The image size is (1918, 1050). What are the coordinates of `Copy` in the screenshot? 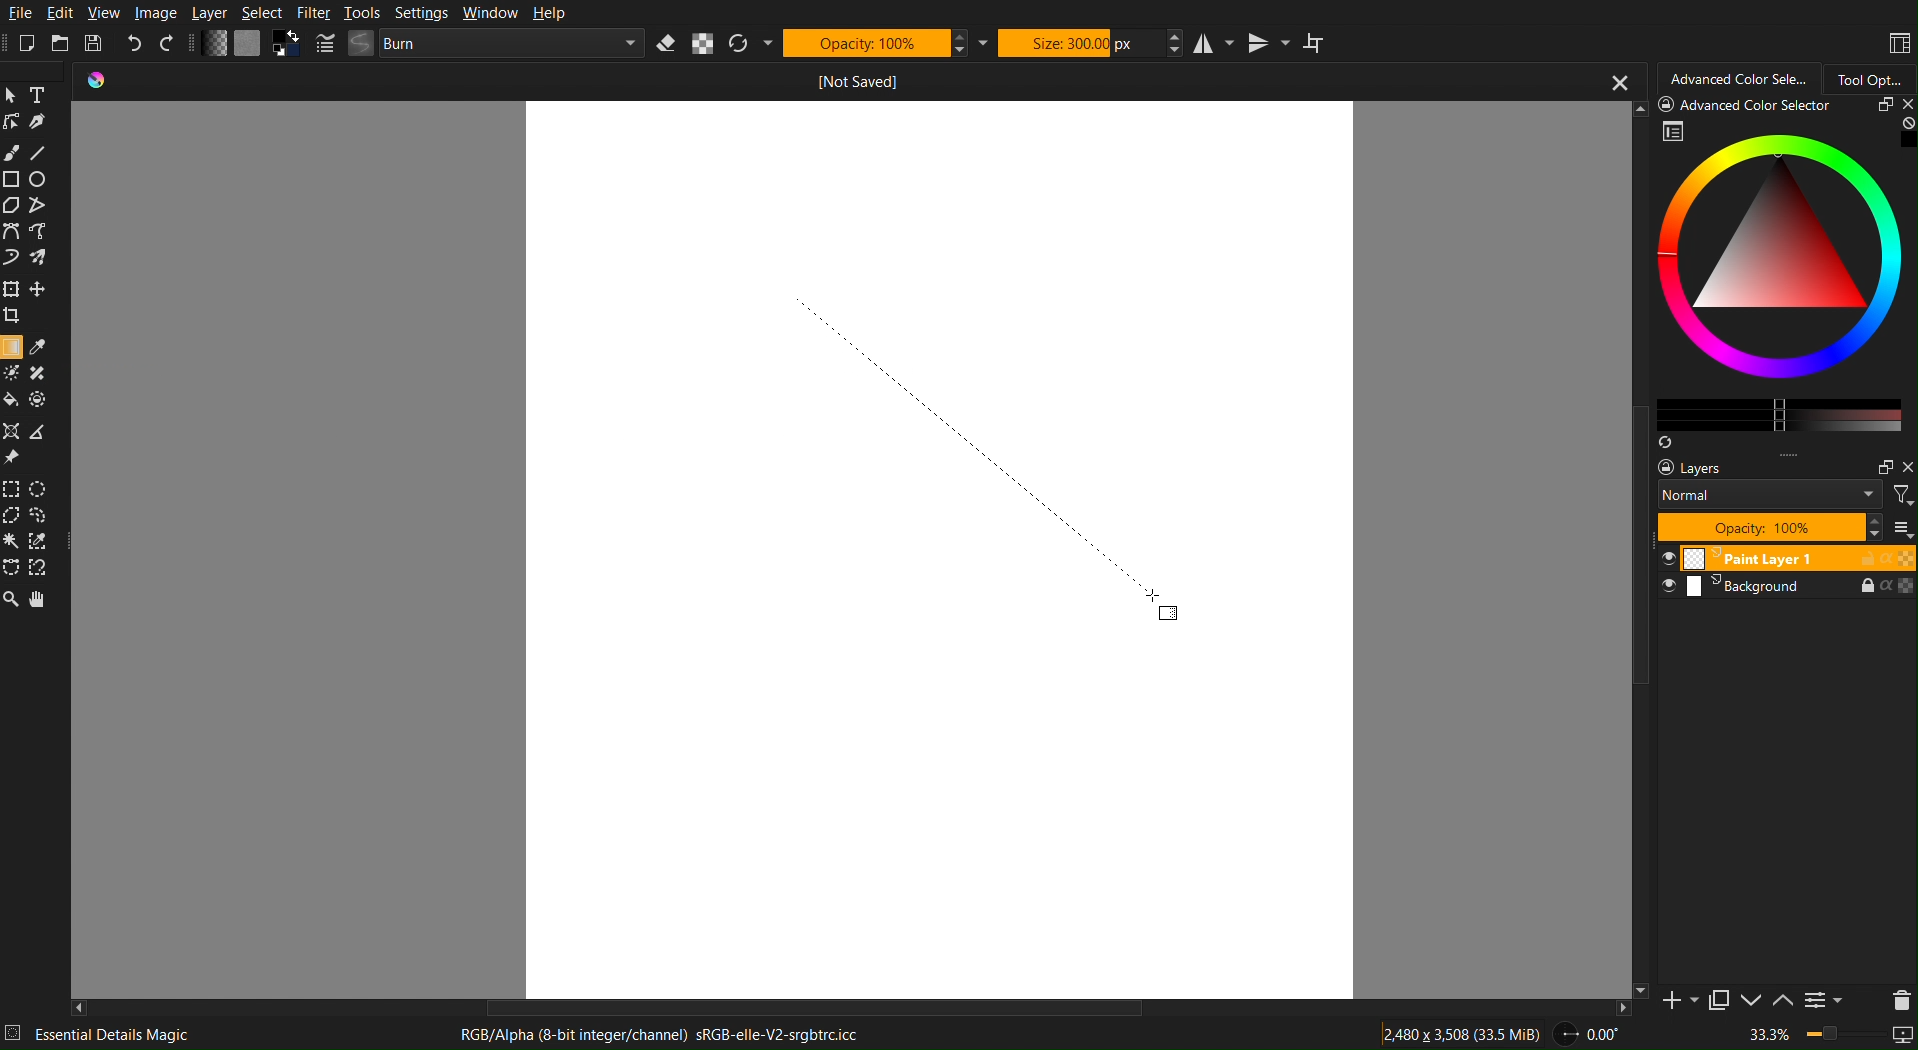 It's located at (1716, 1004).